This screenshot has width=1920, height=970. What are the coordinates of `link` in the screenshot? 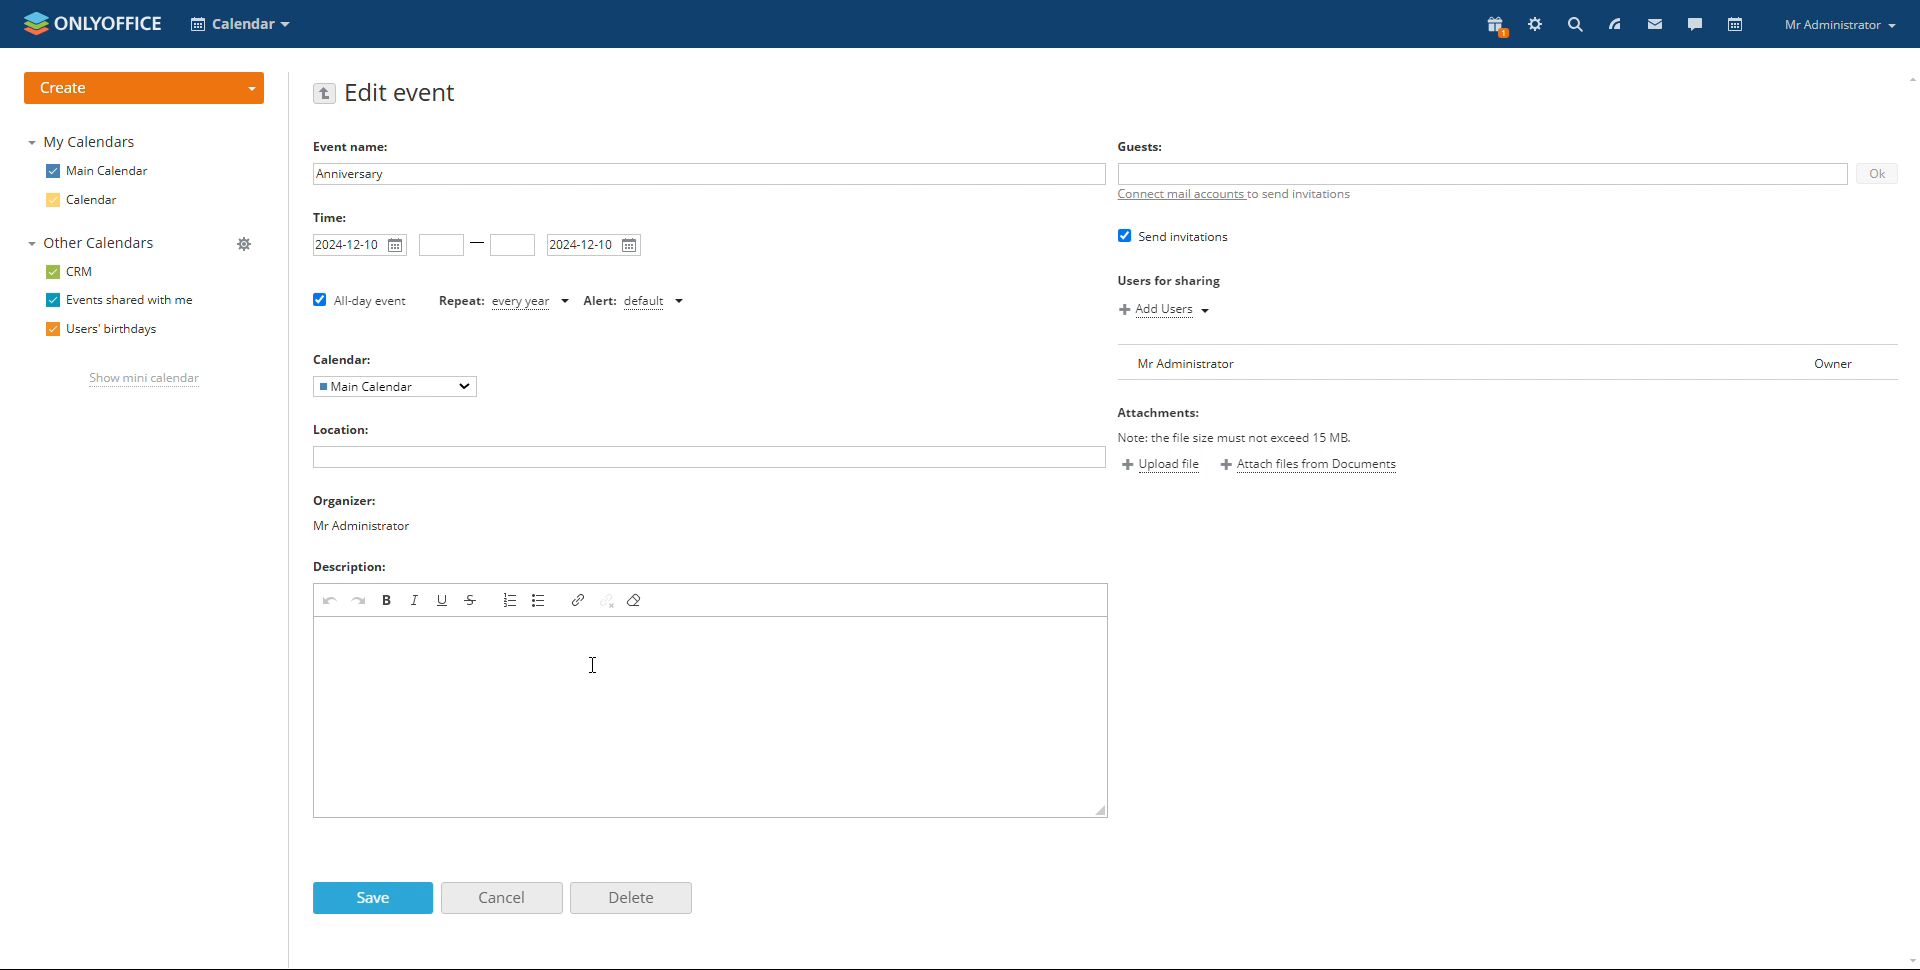 It's located at (577, 599).